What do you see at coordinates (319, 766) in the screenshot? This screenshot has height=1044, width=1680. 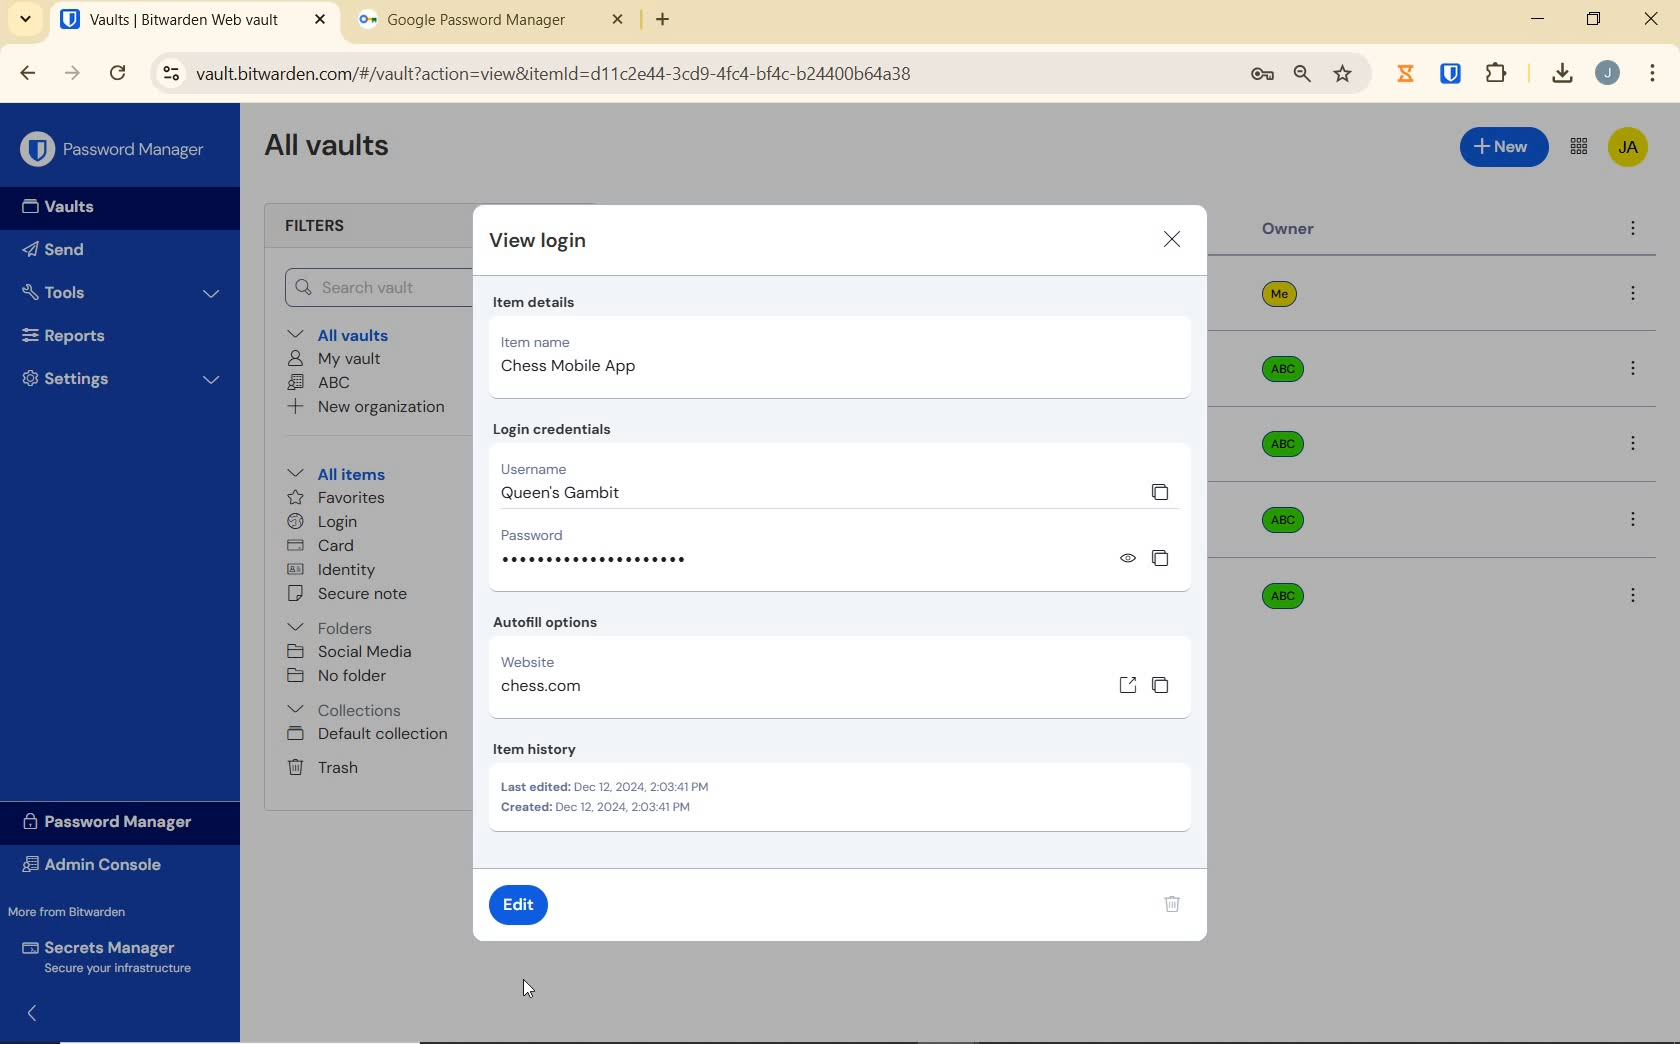 I see `Trash` at bounding box center [319, 766].